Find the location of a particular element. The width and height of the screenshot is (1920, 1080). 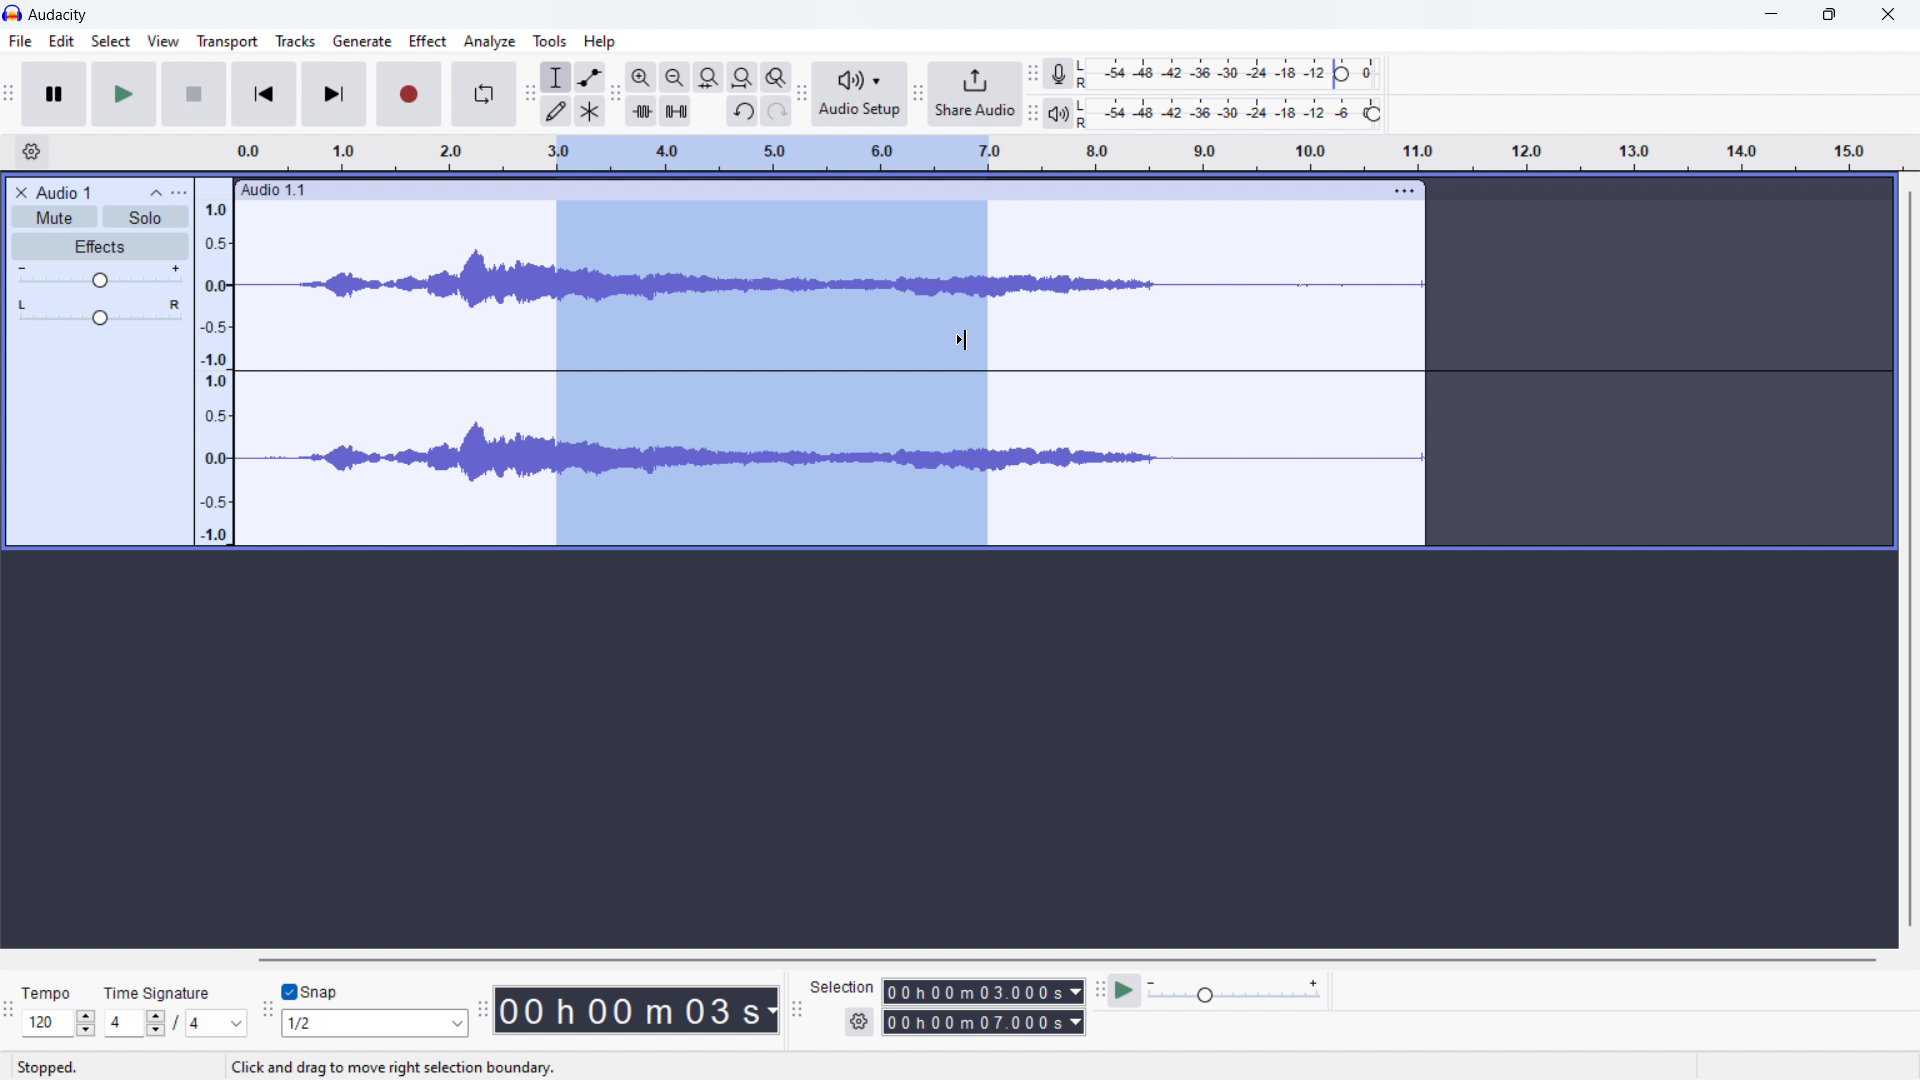

selection tool is located at coordinates (558, 77).